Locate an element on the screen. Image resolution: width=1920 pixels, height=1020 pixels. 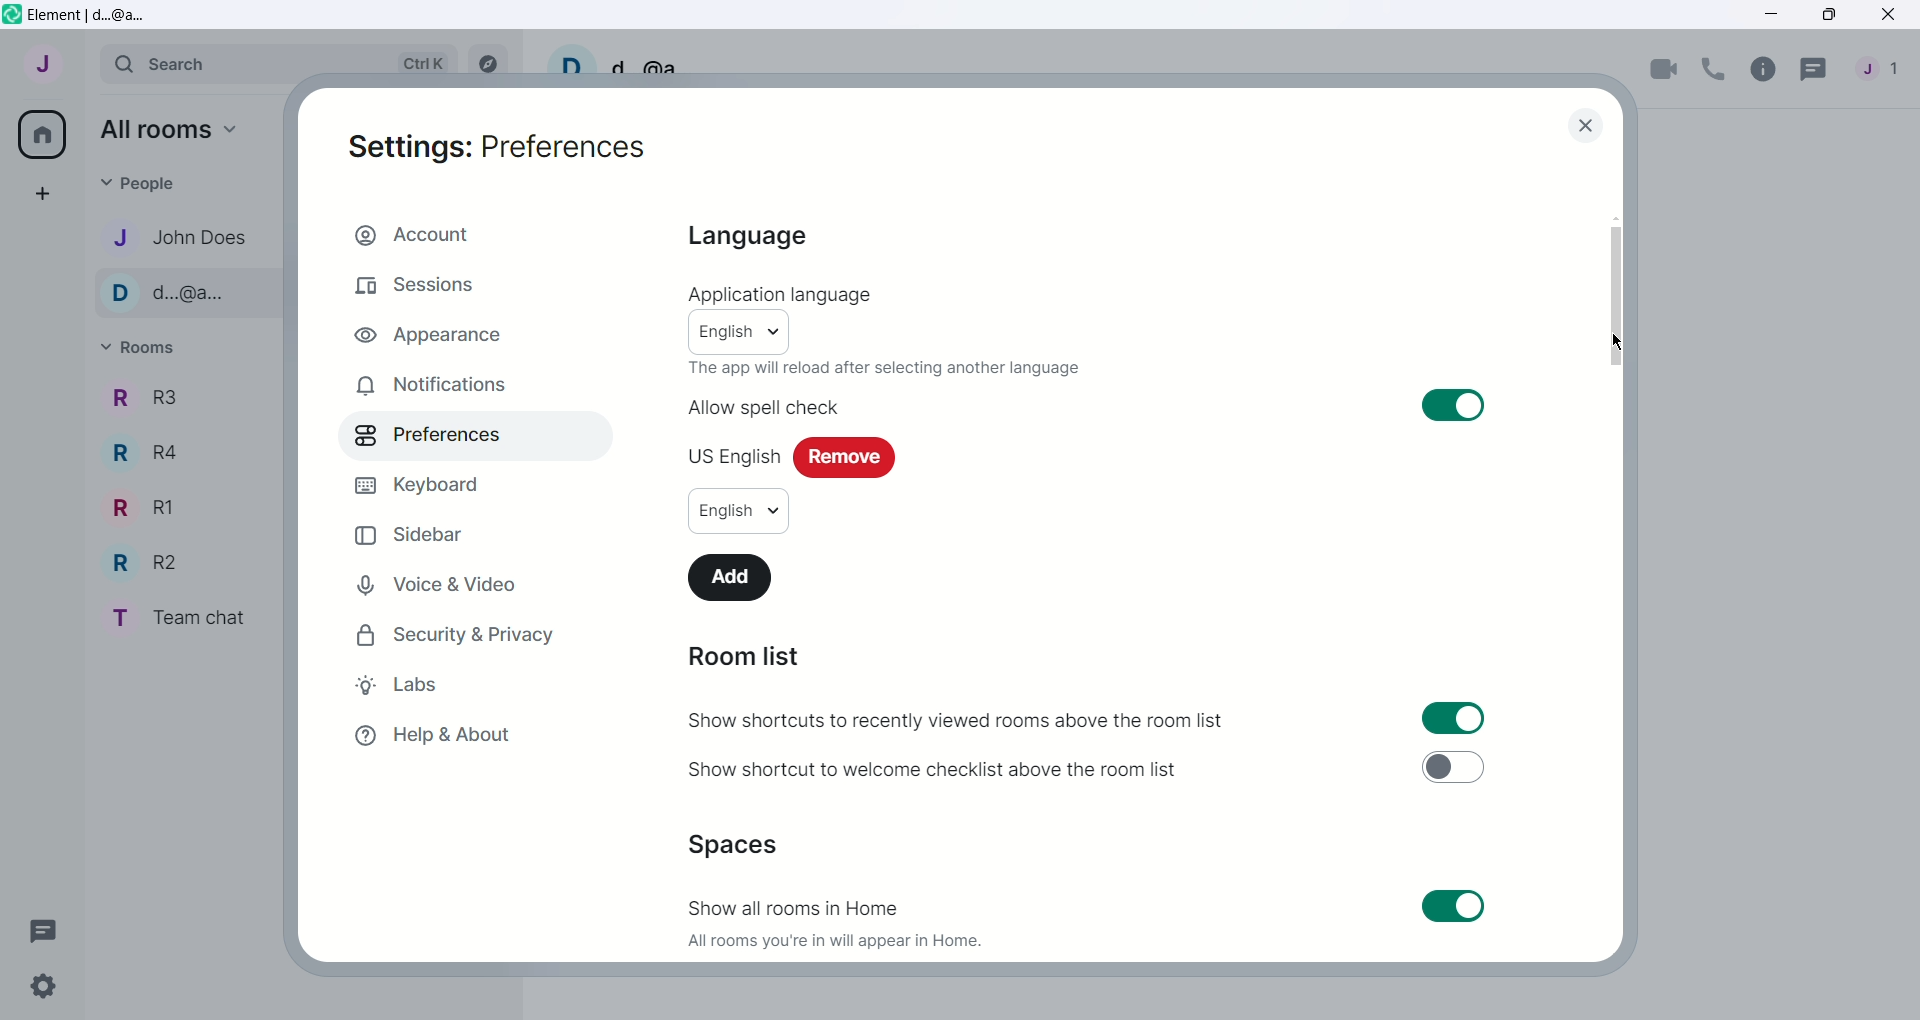
Show all rooms in Home is located at coordinates (796, 909).